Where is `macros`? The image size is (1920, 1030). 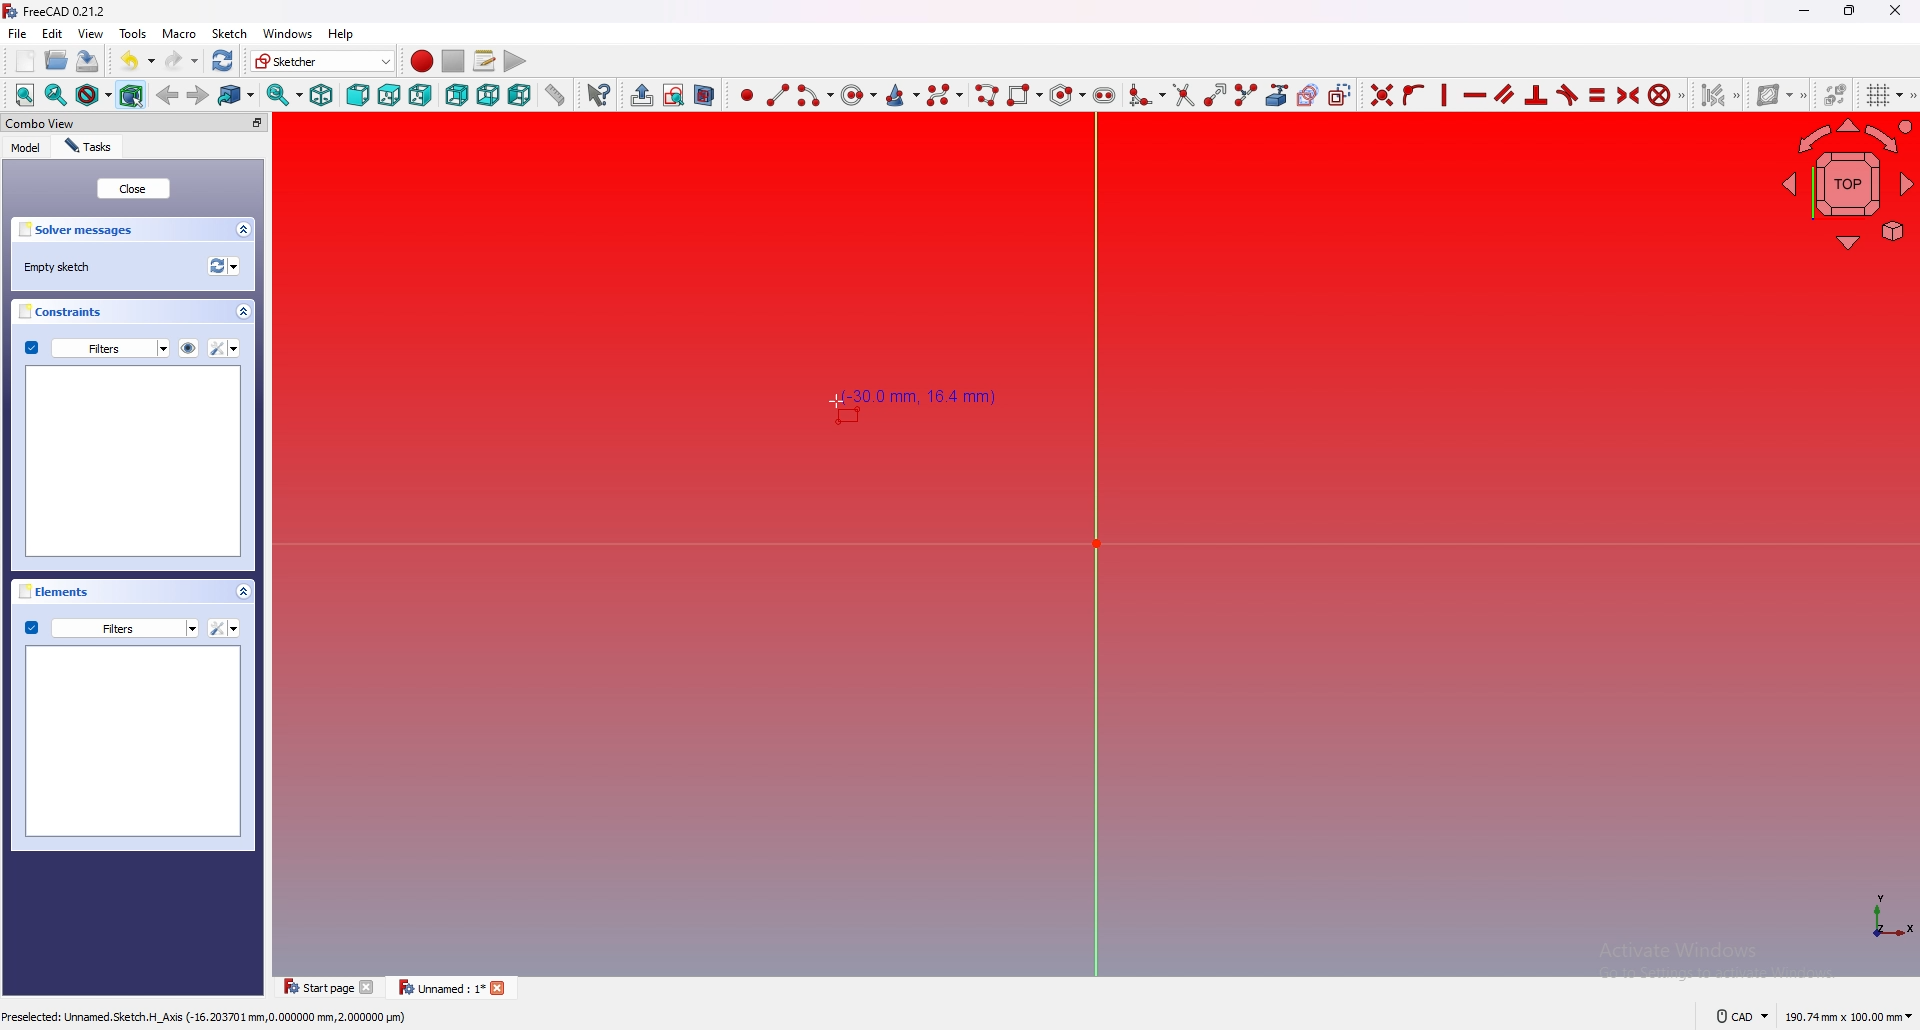
macros is located at coordinates (485, 61).